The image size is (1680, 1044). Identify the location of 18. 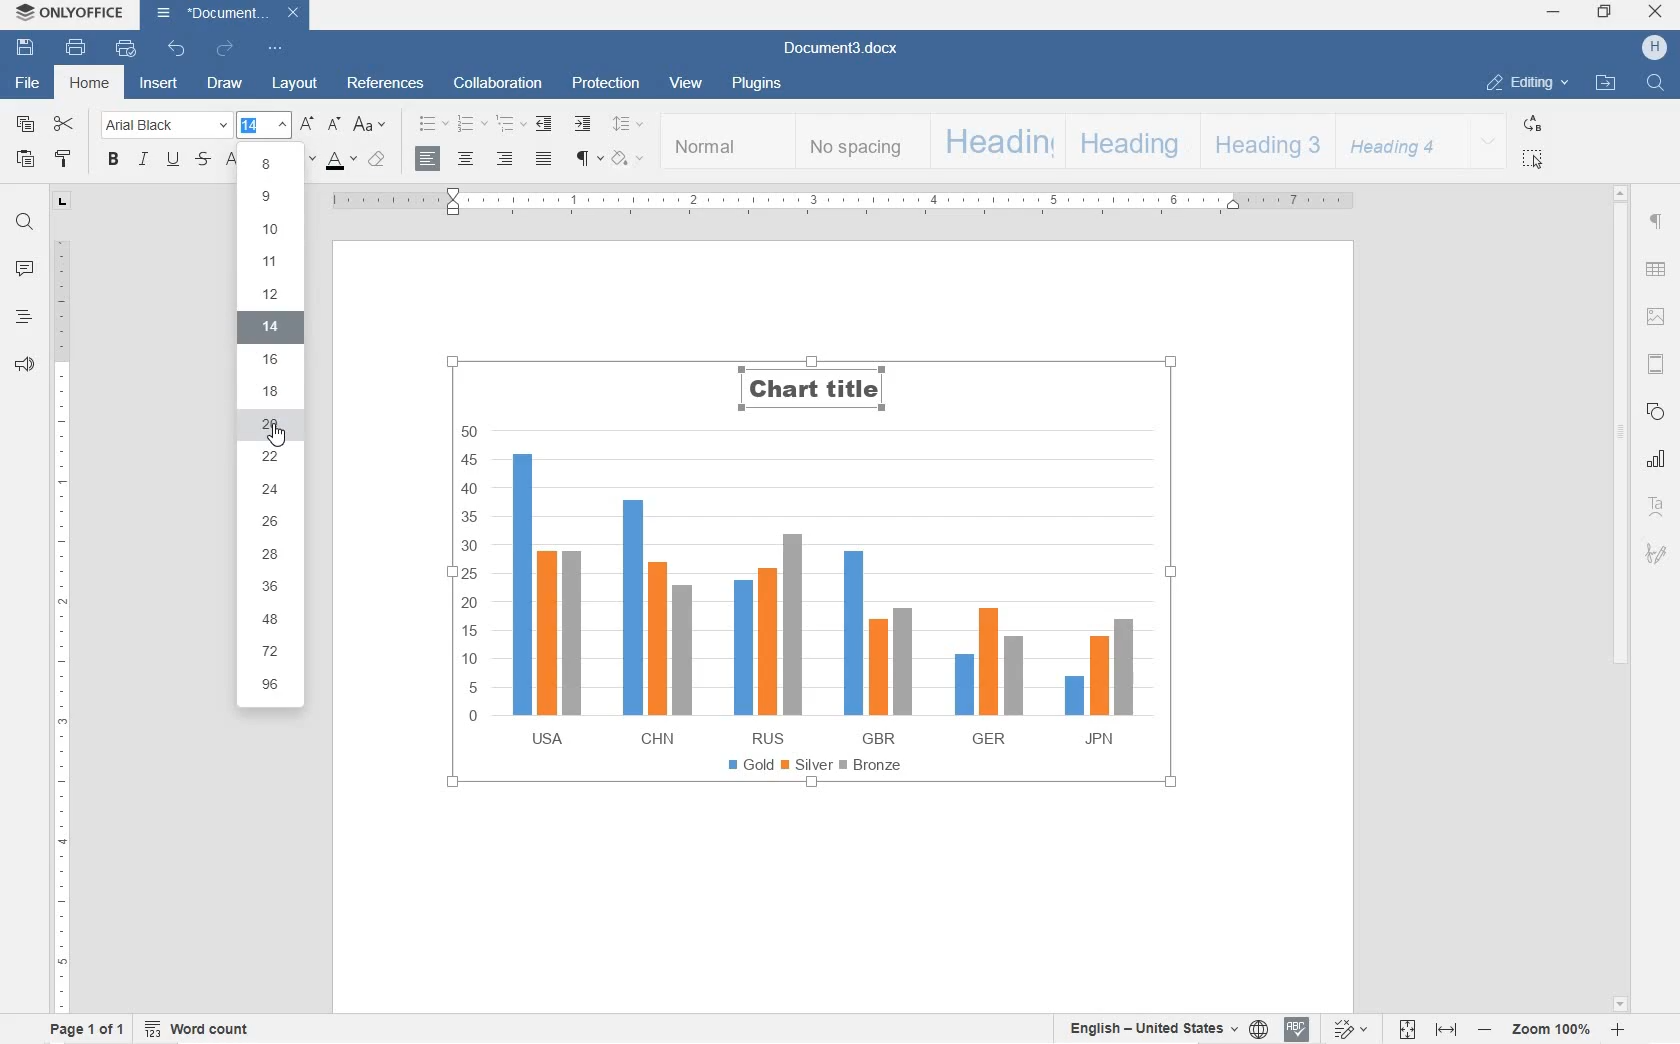
(268, 392).